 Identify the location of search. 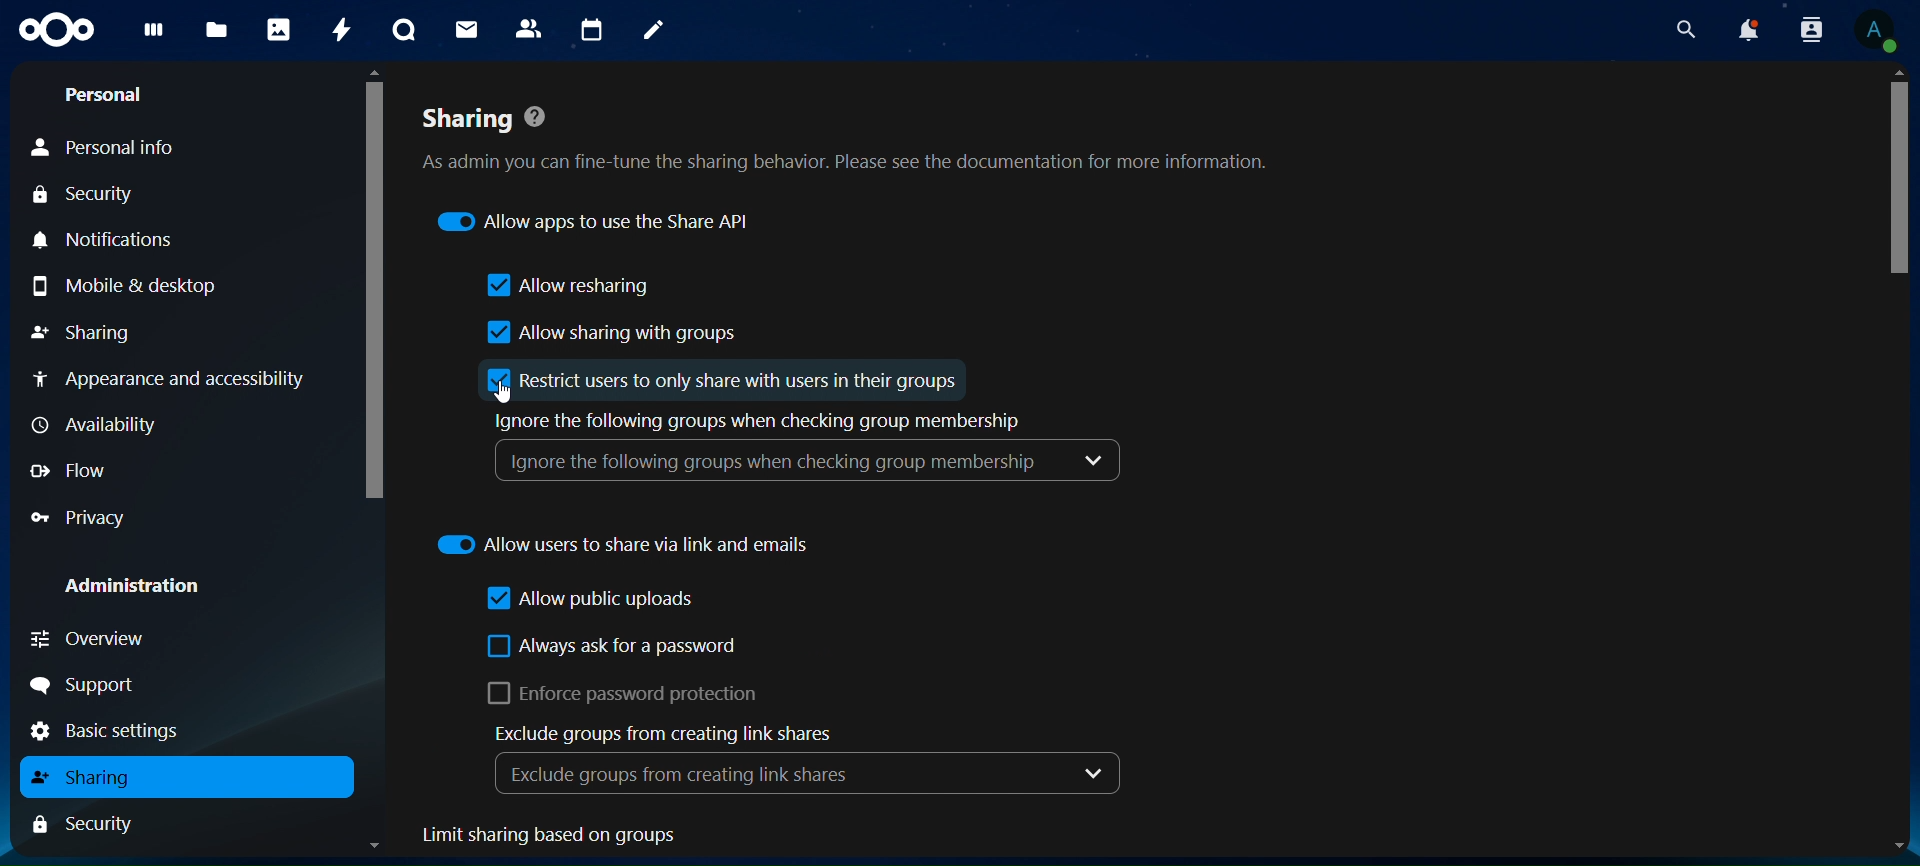
(1686, 28).